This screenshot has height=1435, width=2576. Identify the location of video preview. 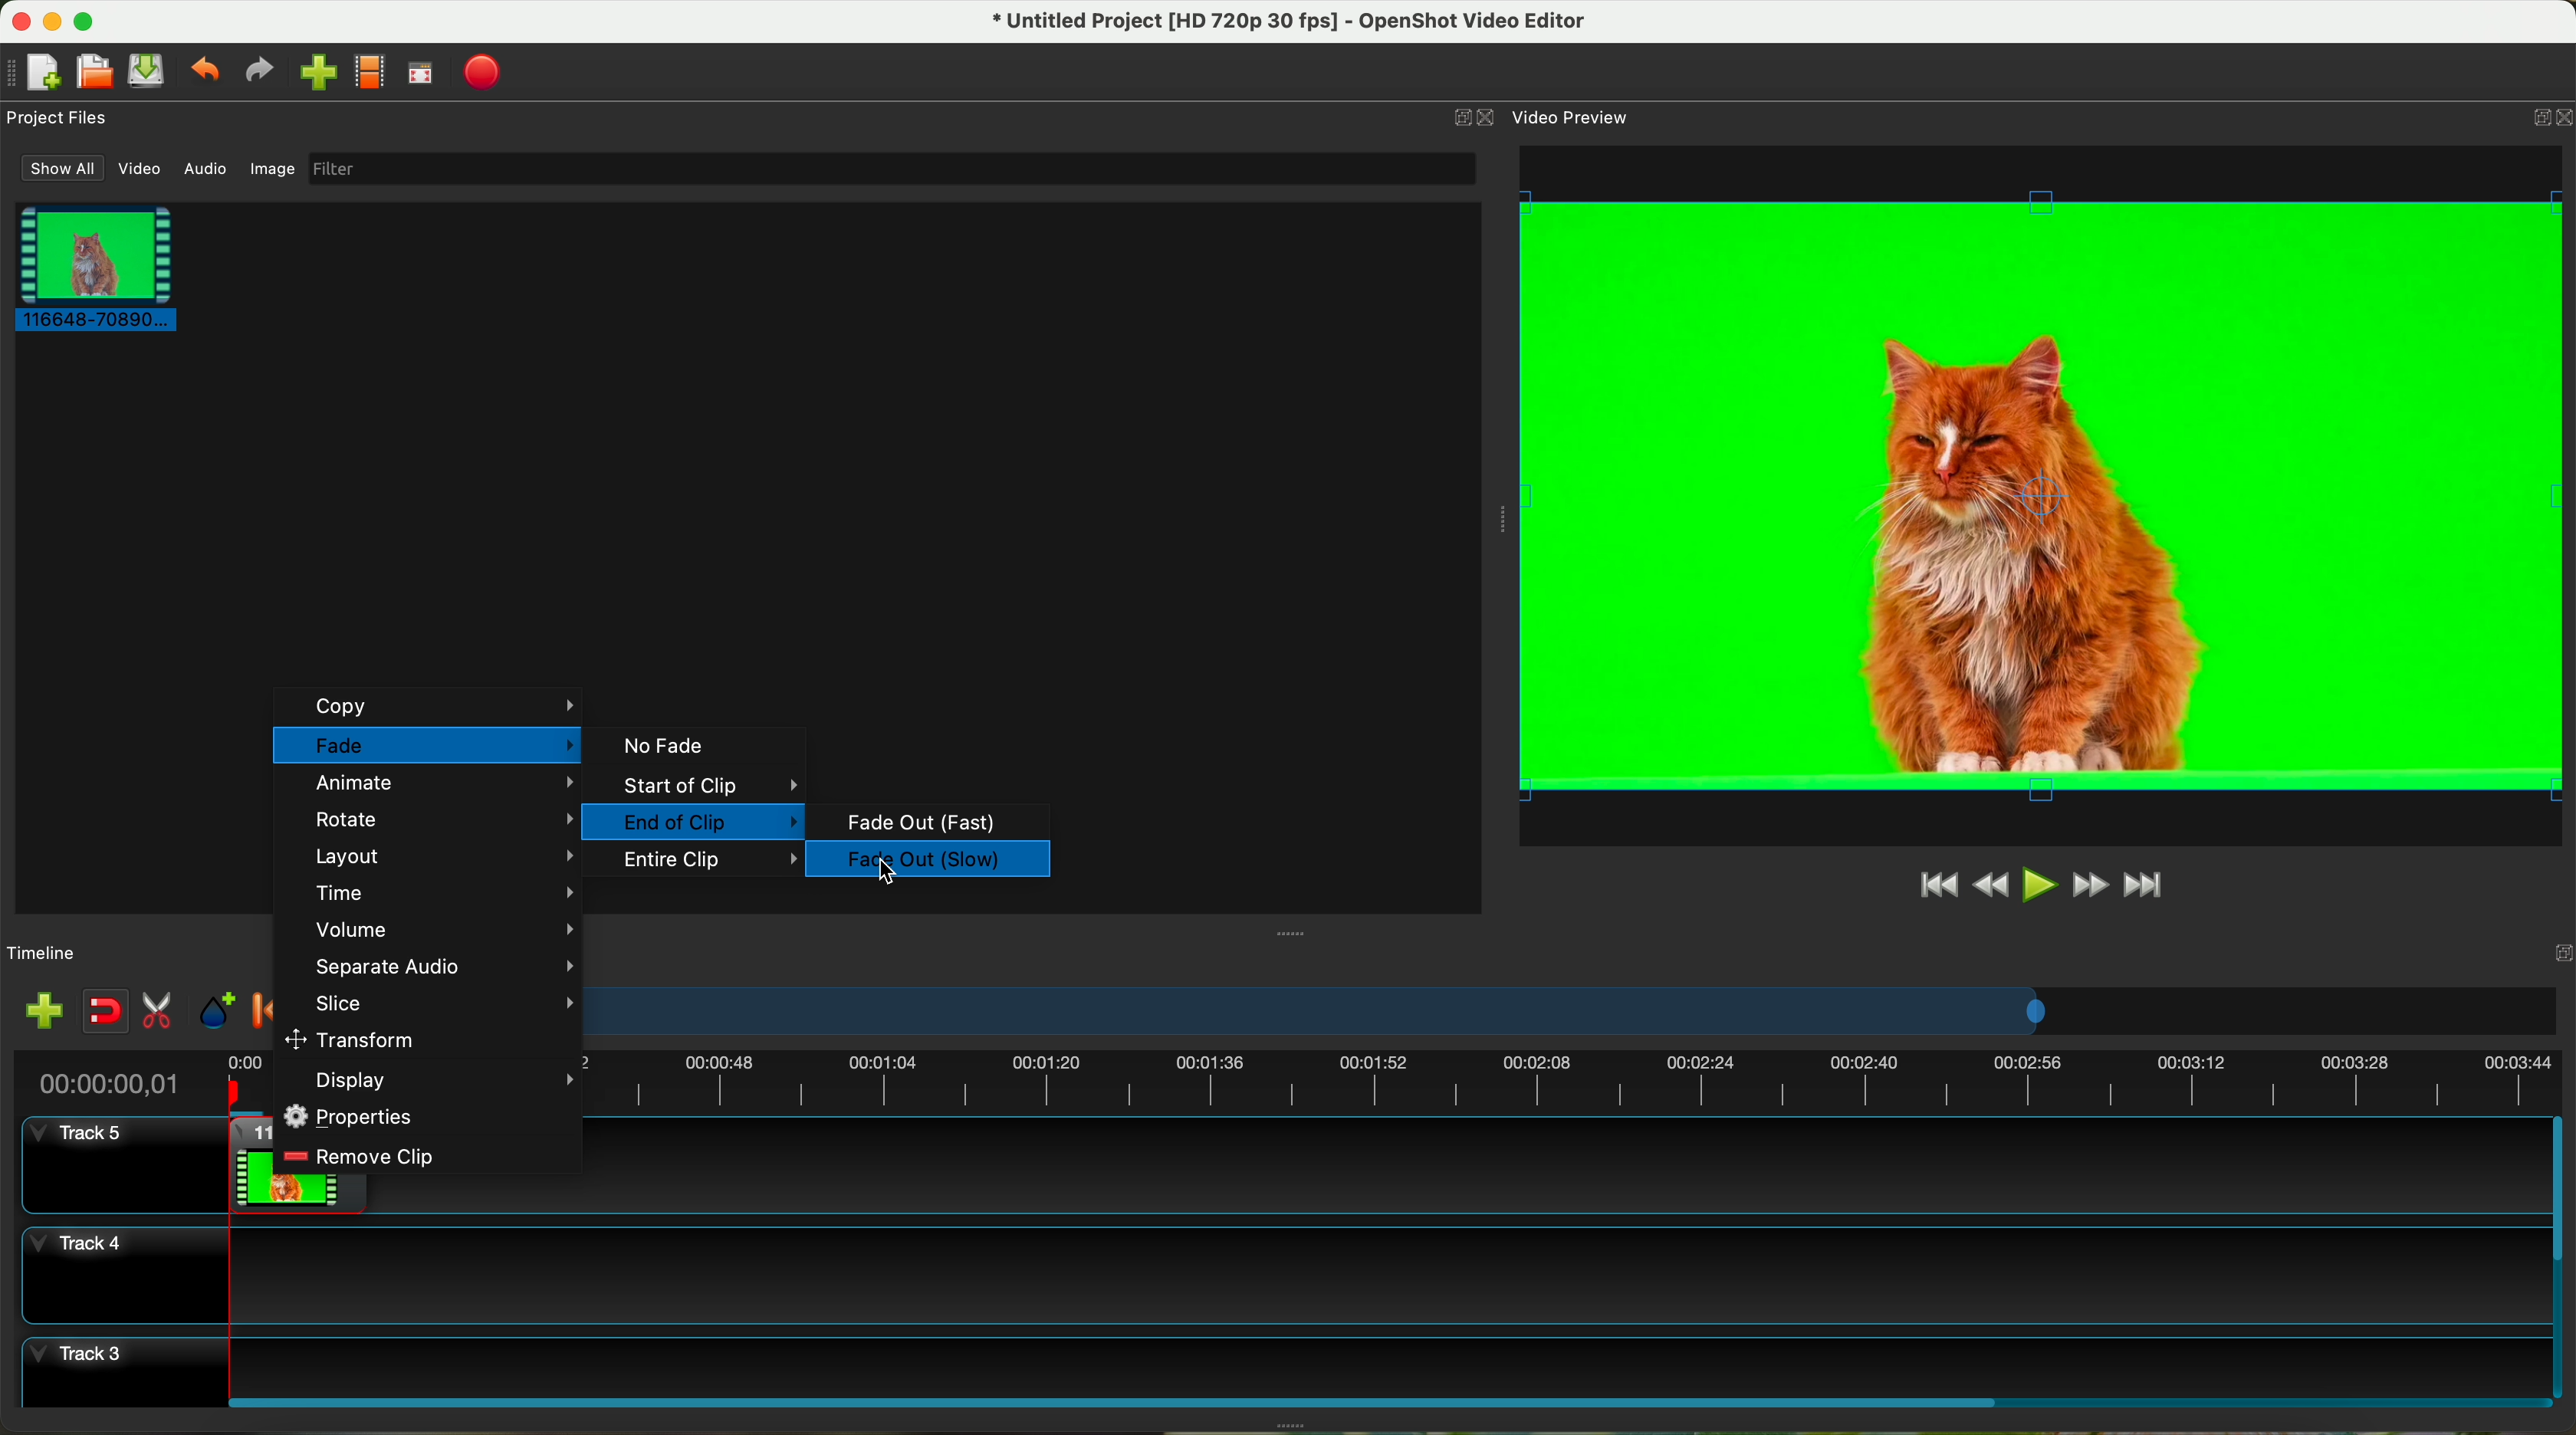
(1574, 116).